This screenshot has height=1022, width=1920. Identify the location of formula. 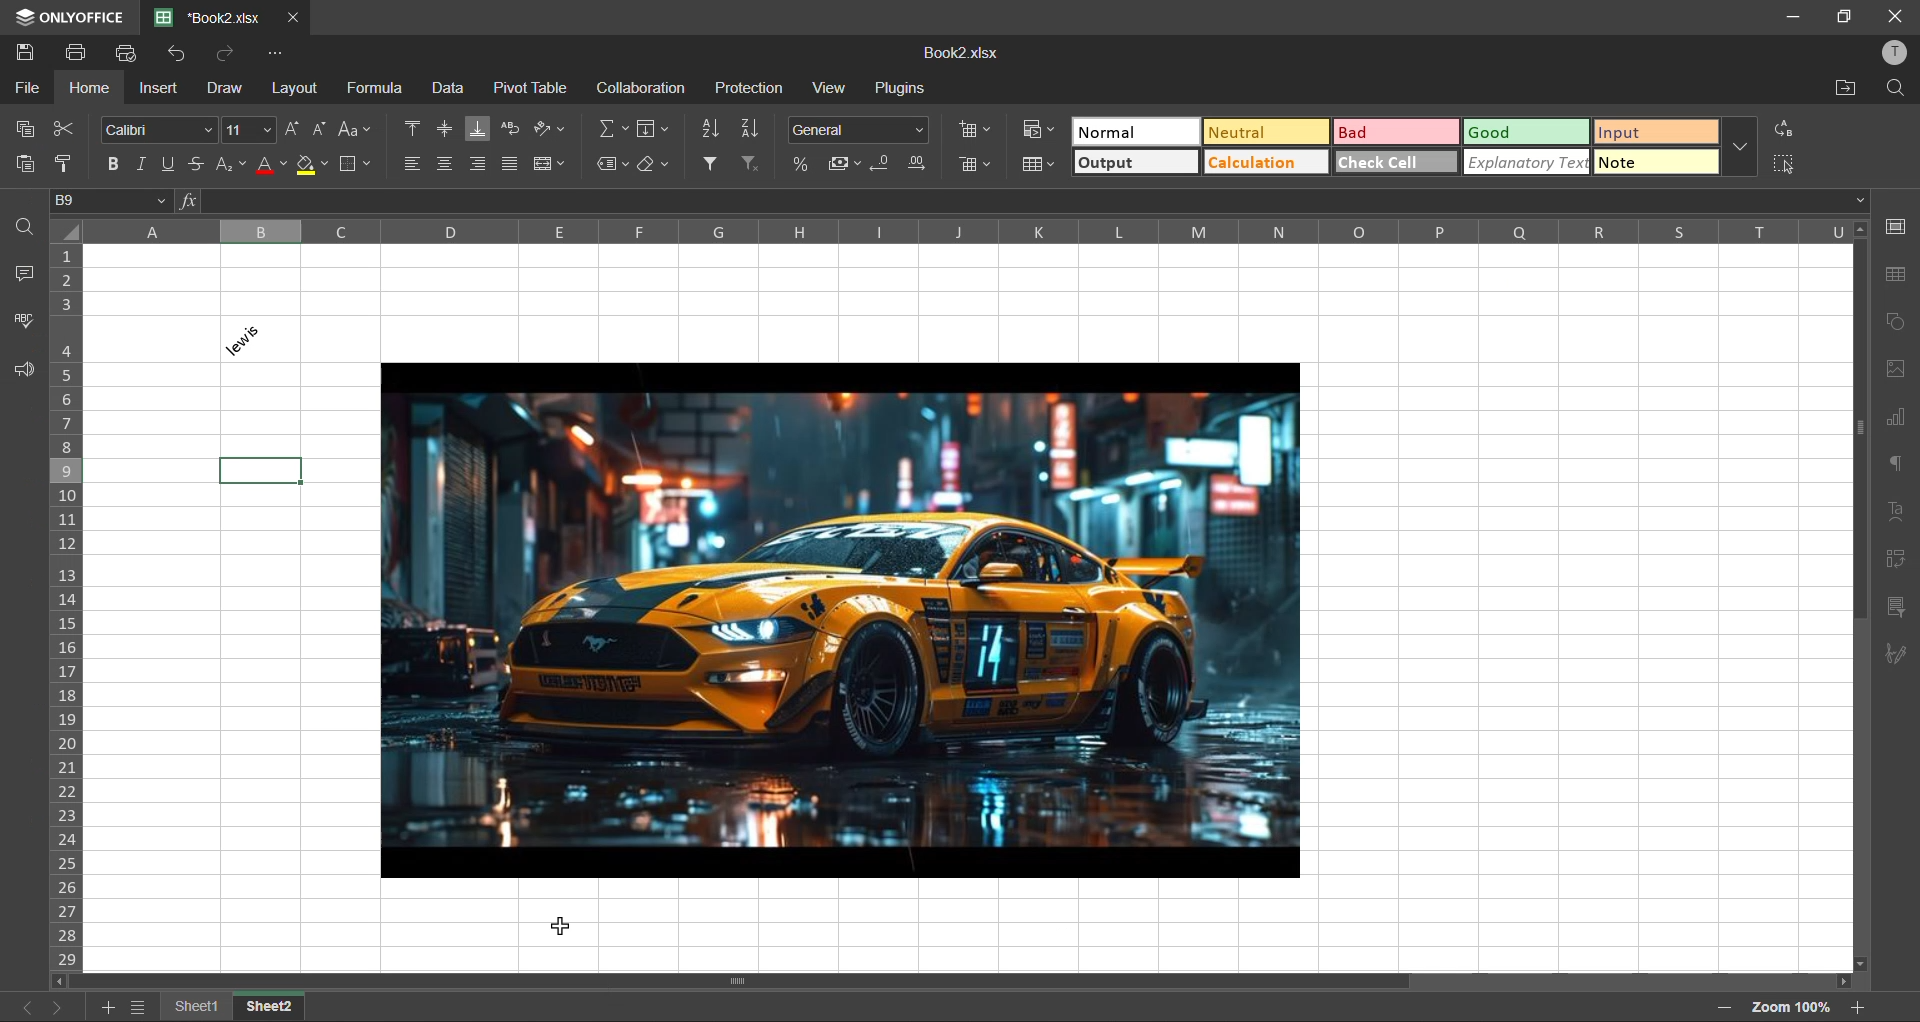
(377, 88).